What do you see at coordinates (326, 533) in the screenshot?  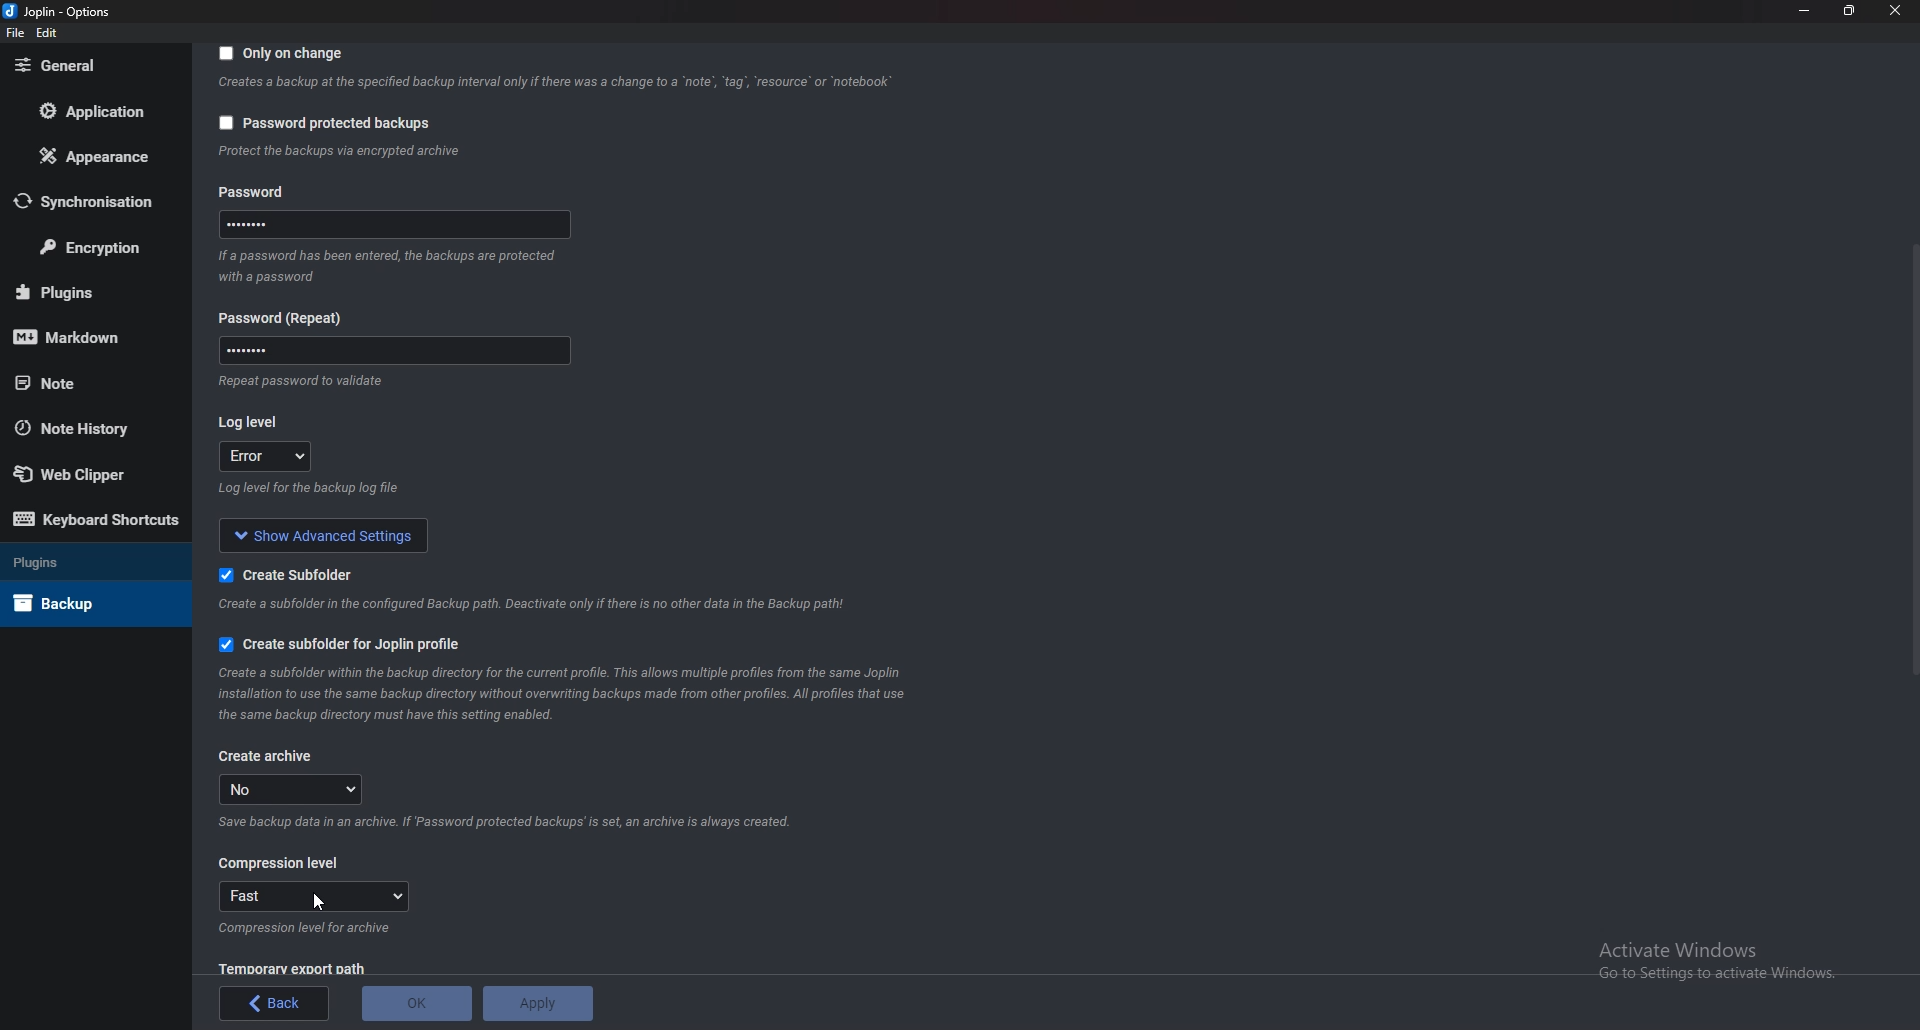 I see `Show advanced settings` at bounding box center [326, 533].